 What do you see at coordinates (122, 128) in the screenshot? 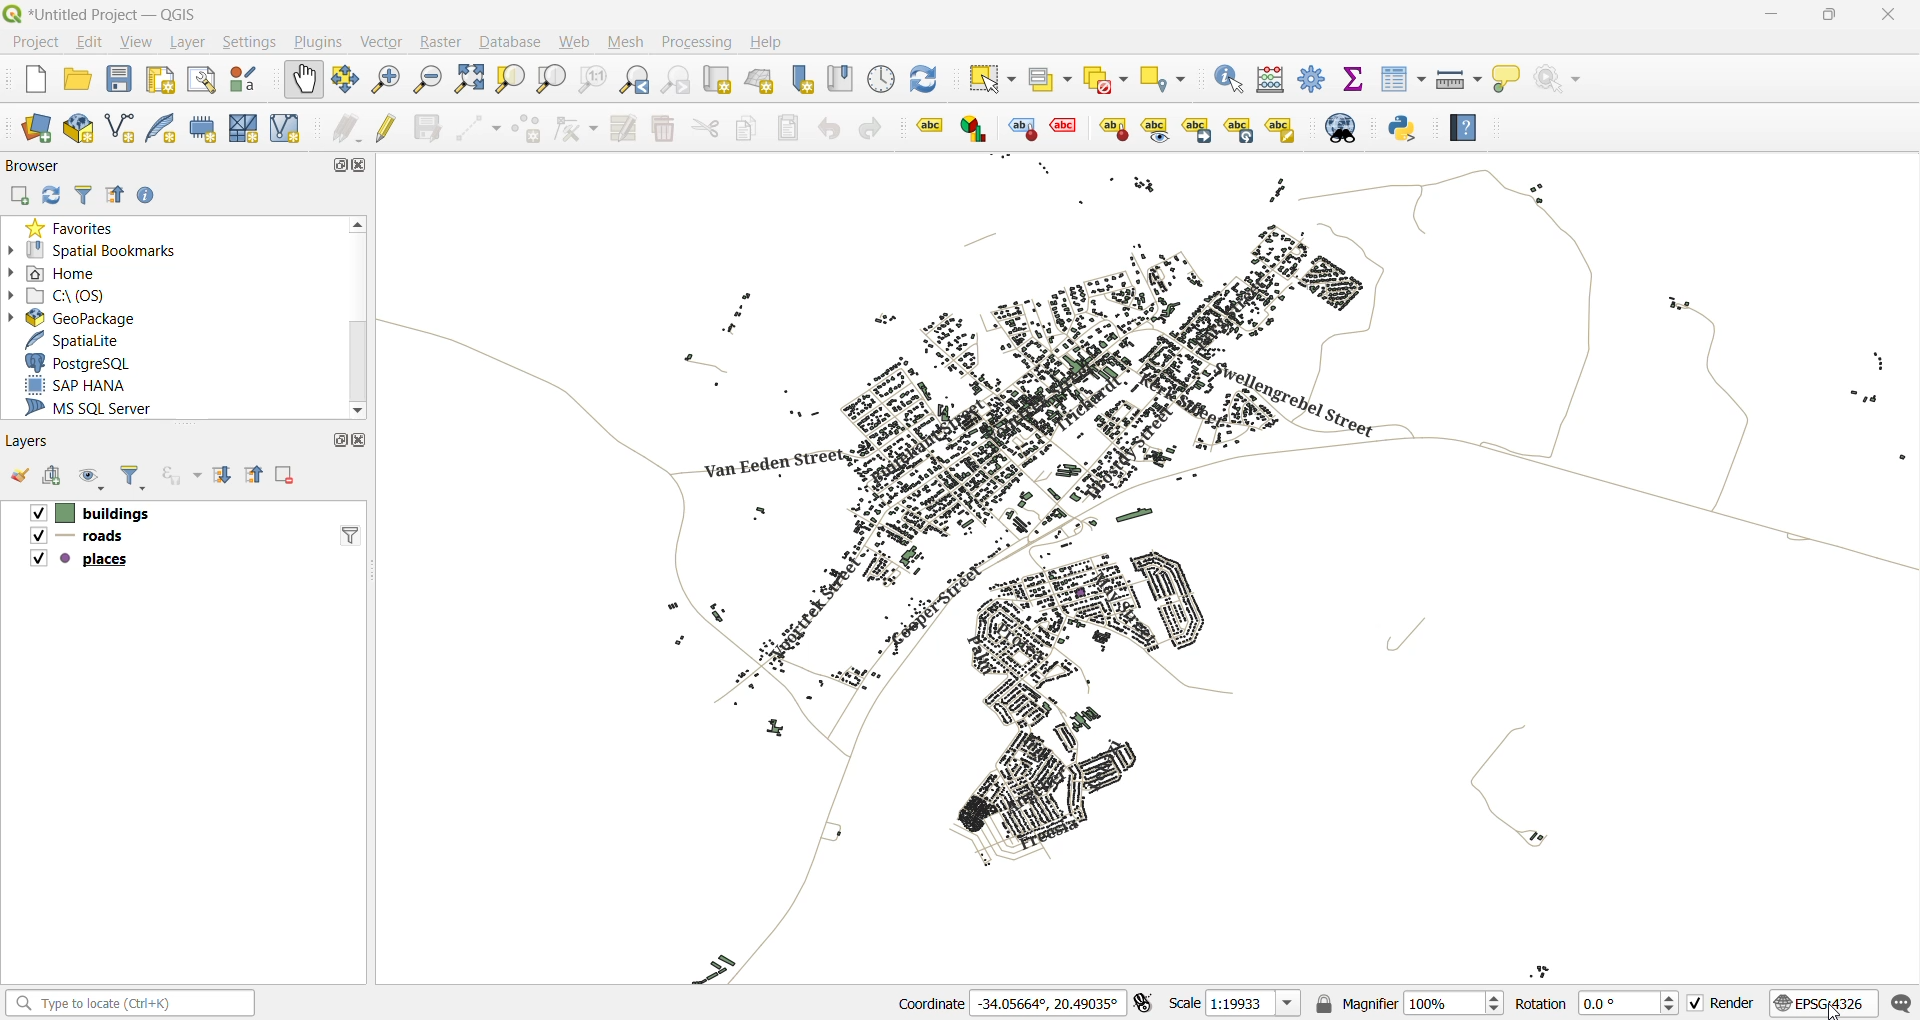
I see `new shapefile` at bounding box center [122, 128].